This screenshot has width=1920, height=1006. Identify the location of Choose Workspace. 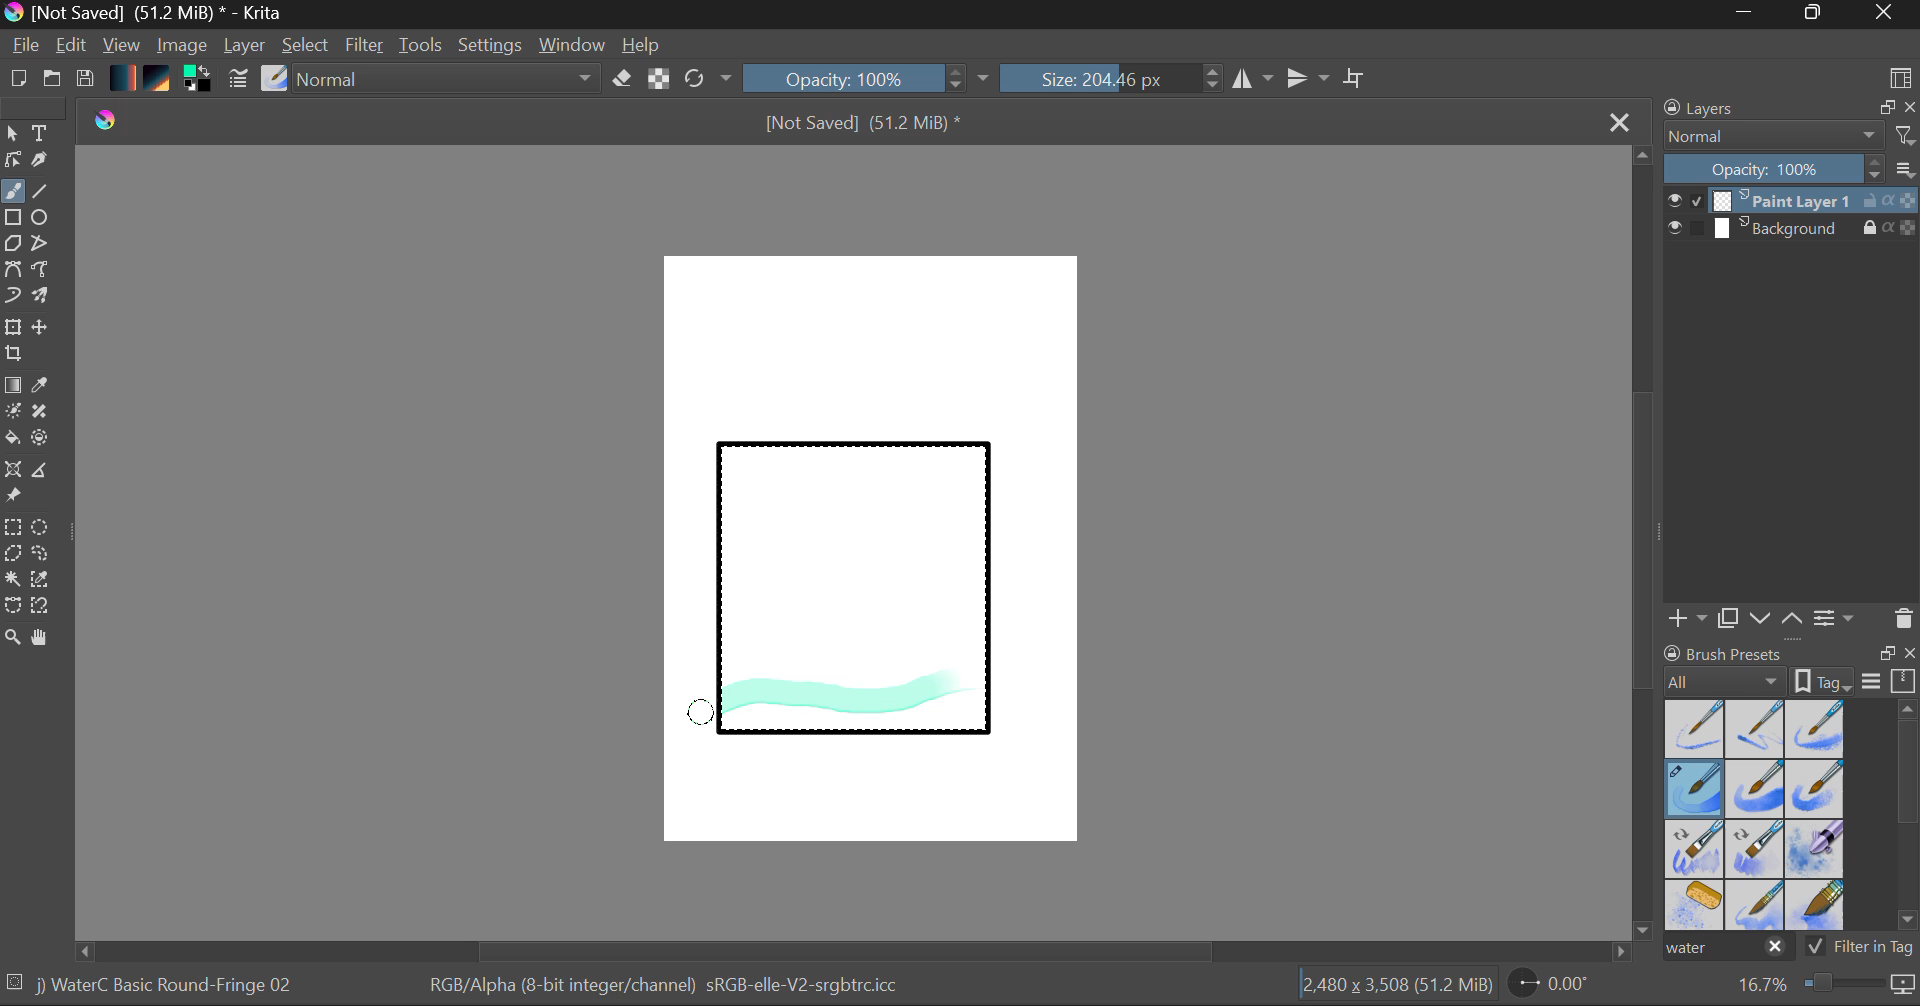
(1900, 76).